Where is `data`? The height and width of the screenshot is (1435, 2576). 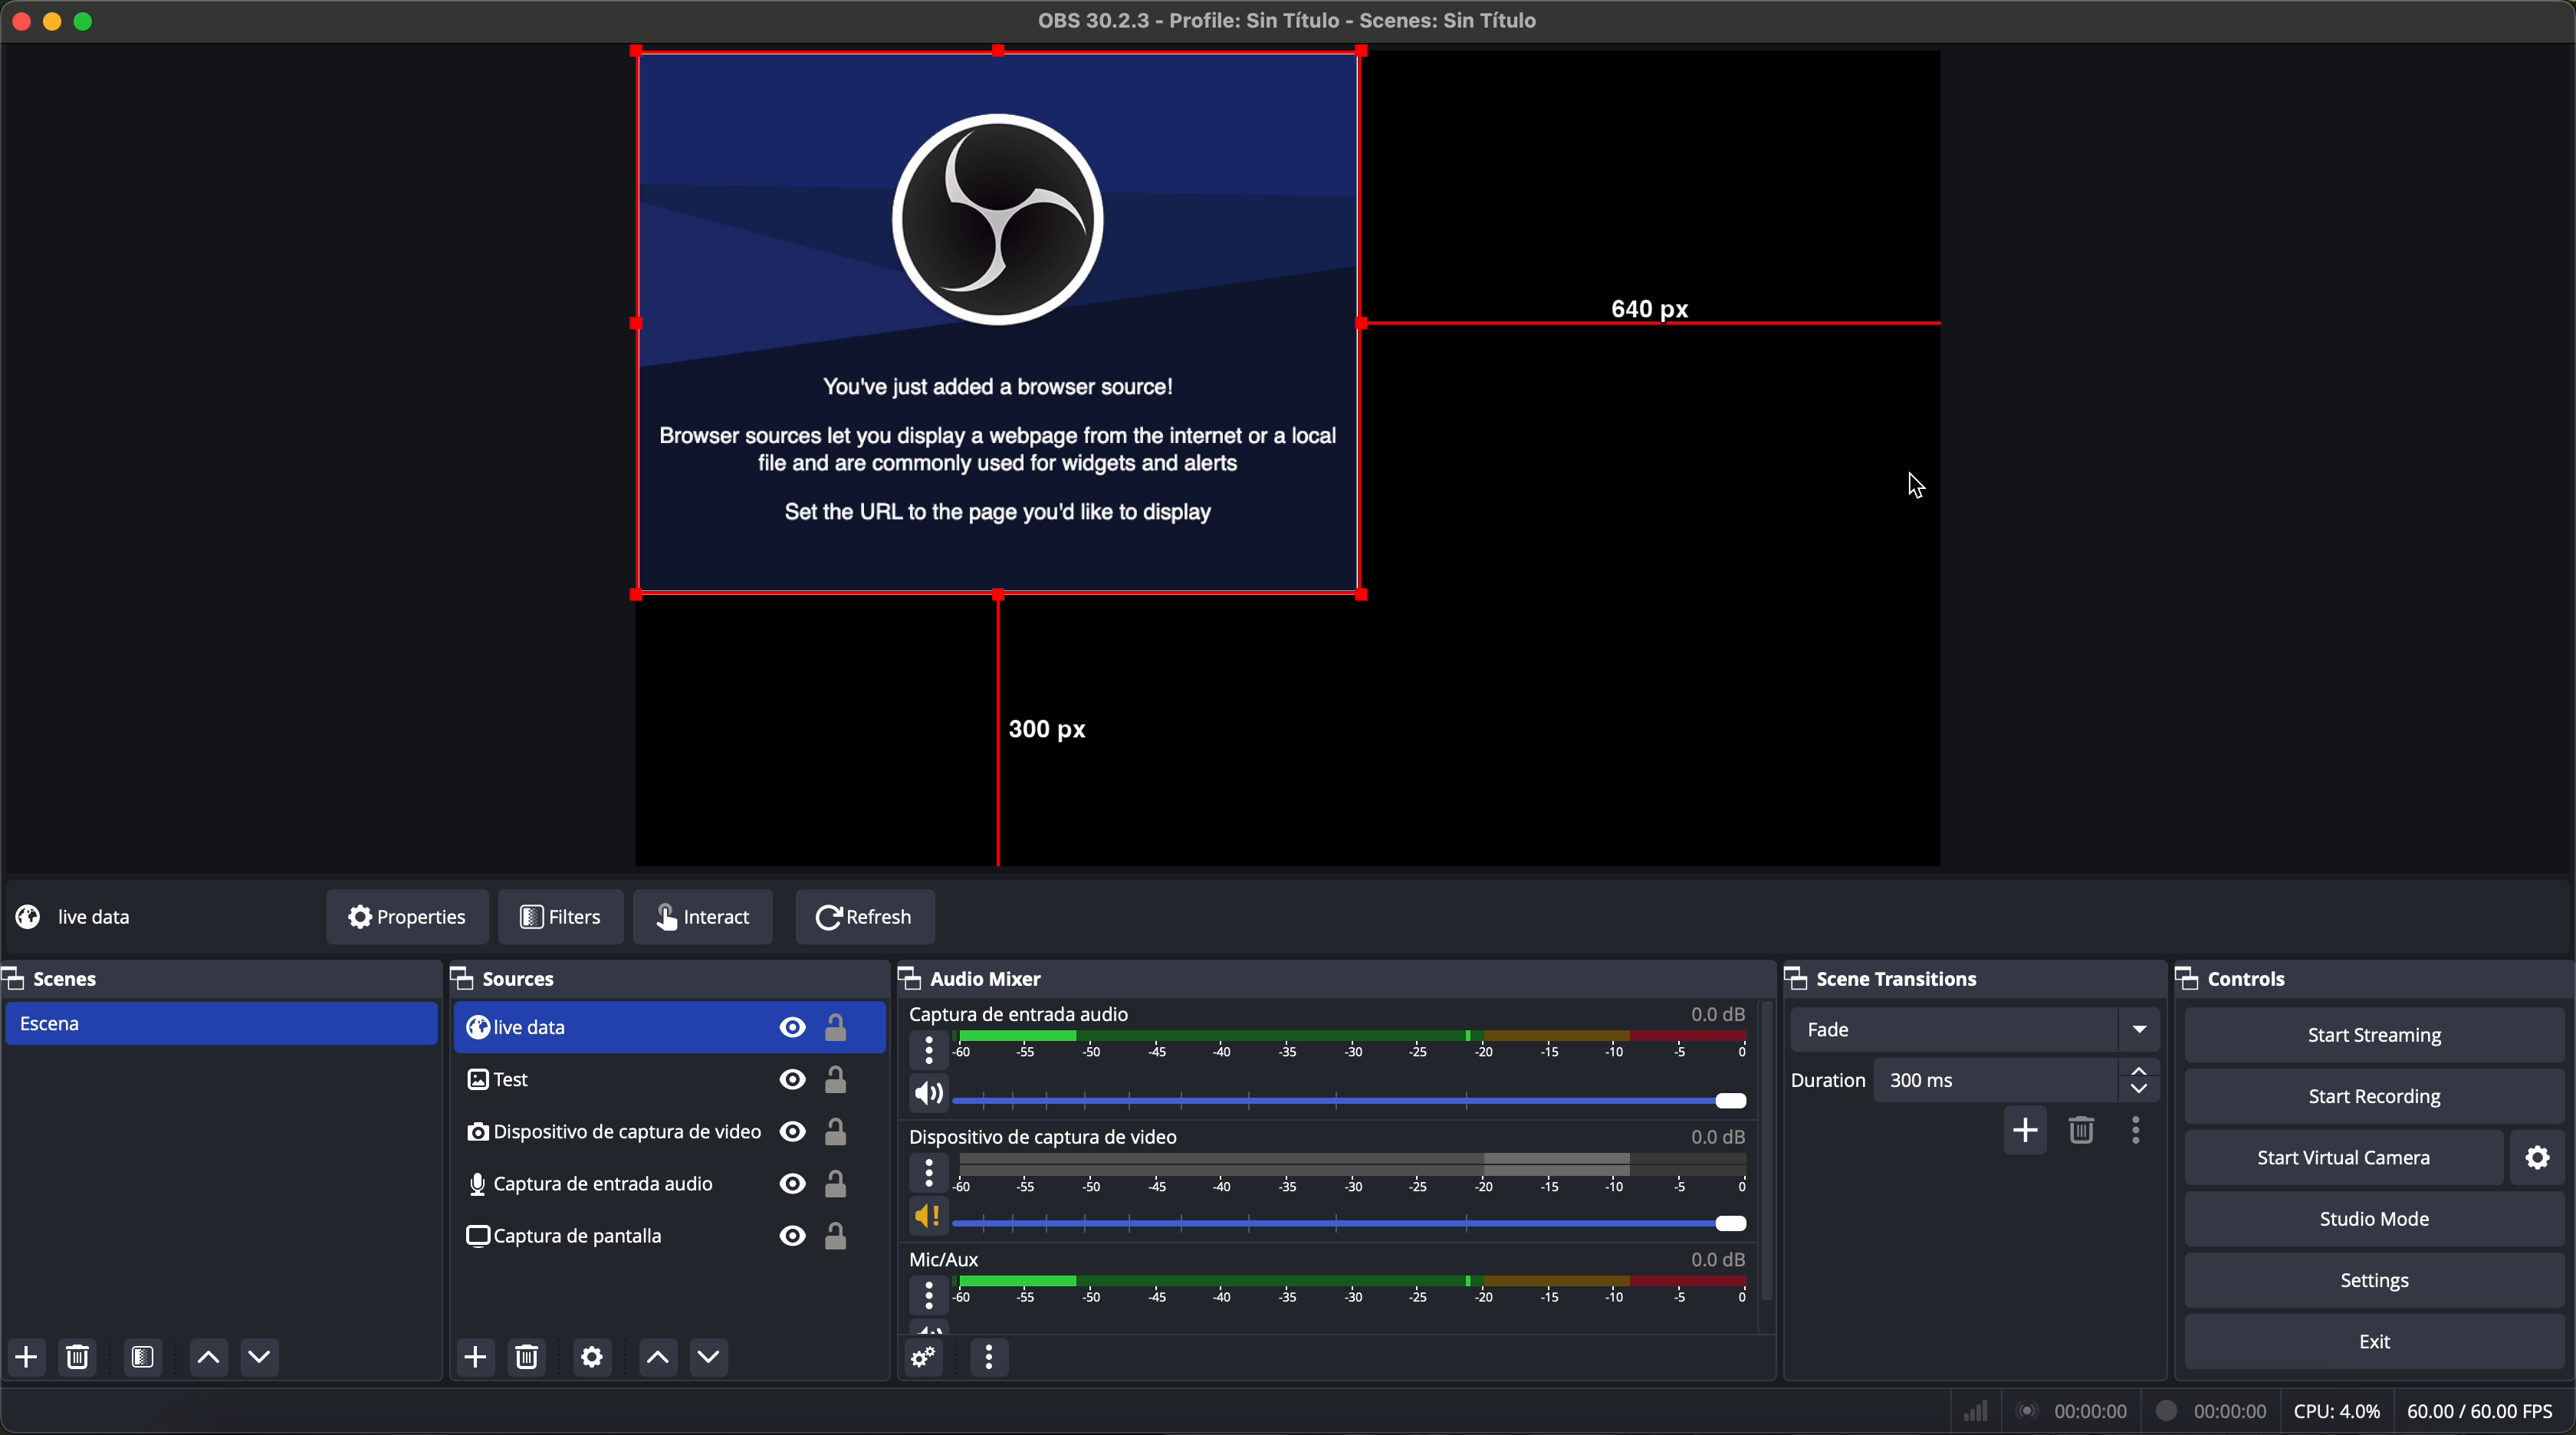 data is located at coordinates (2262, 1409).